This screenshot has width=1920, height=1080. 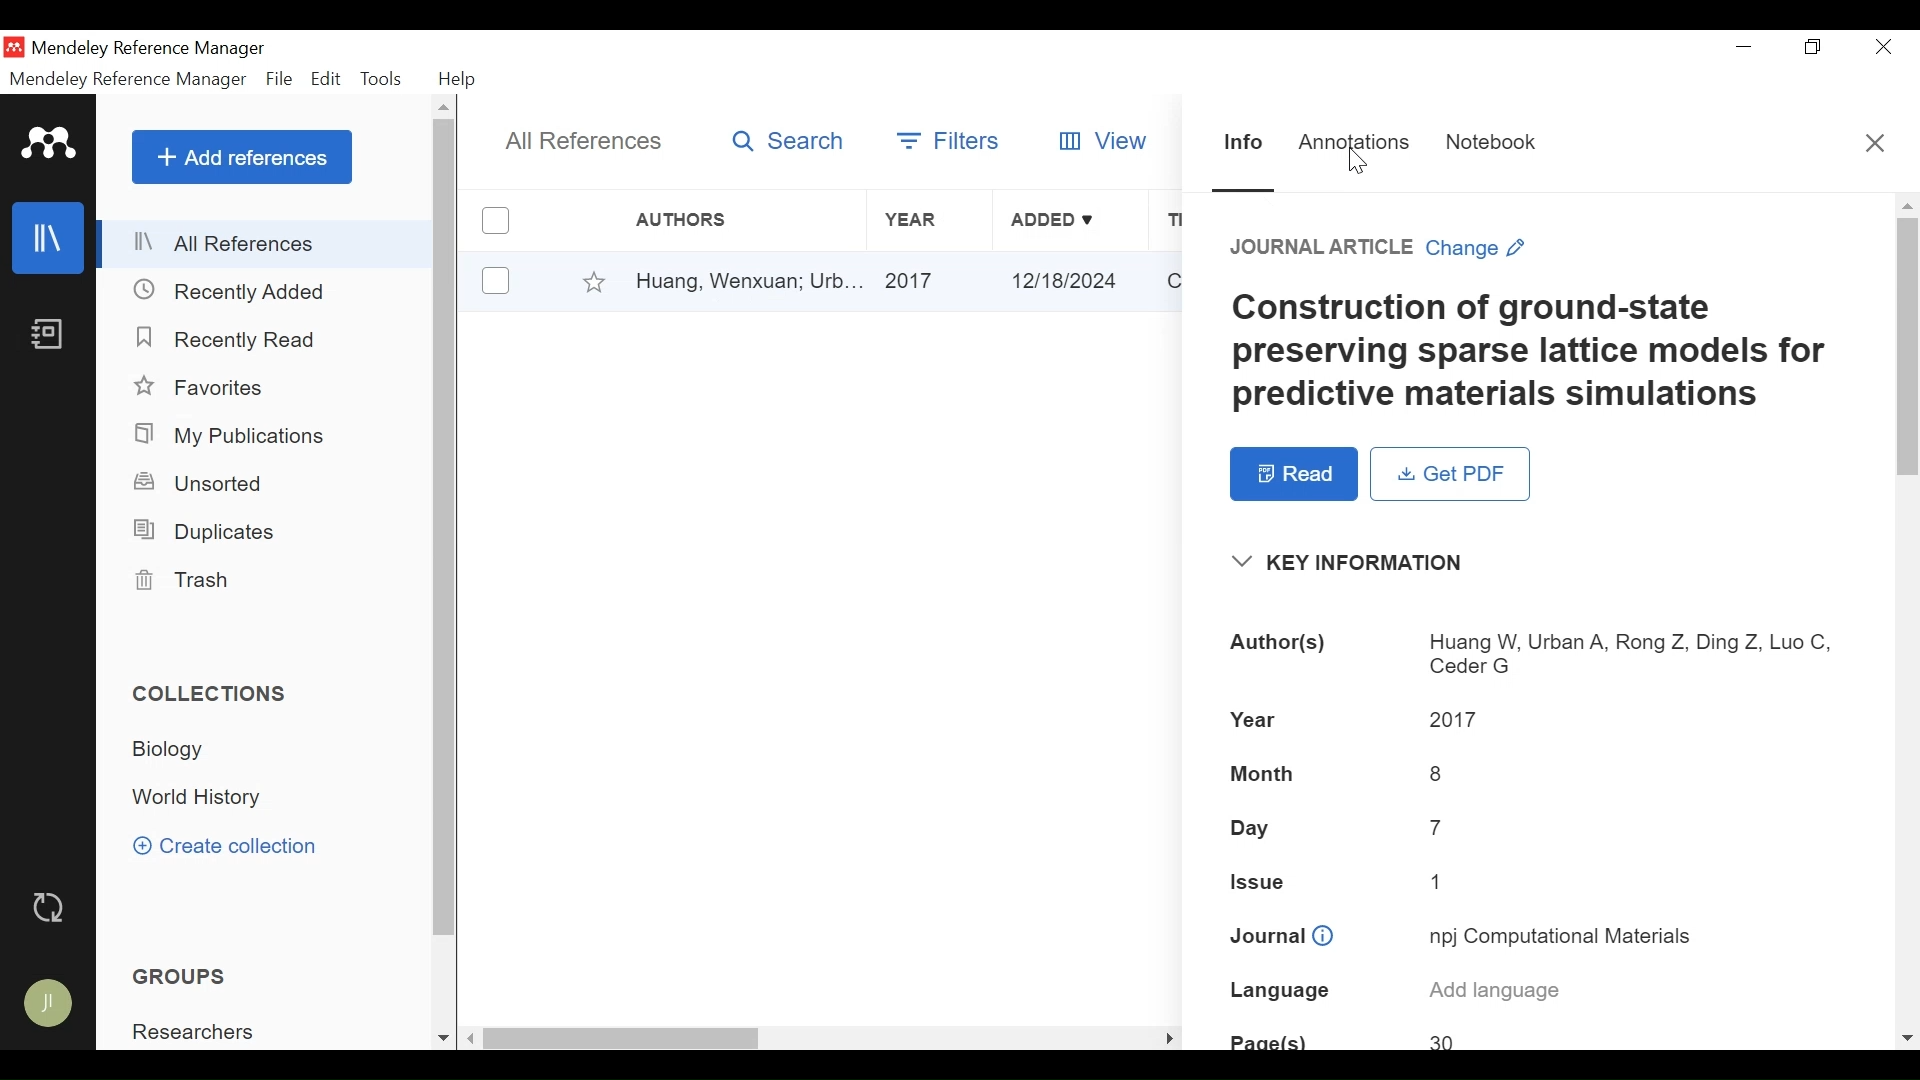 What do you see at coordinates (931, 221) in the screenshot?
I see `Year` at bounding box center [931, 221].